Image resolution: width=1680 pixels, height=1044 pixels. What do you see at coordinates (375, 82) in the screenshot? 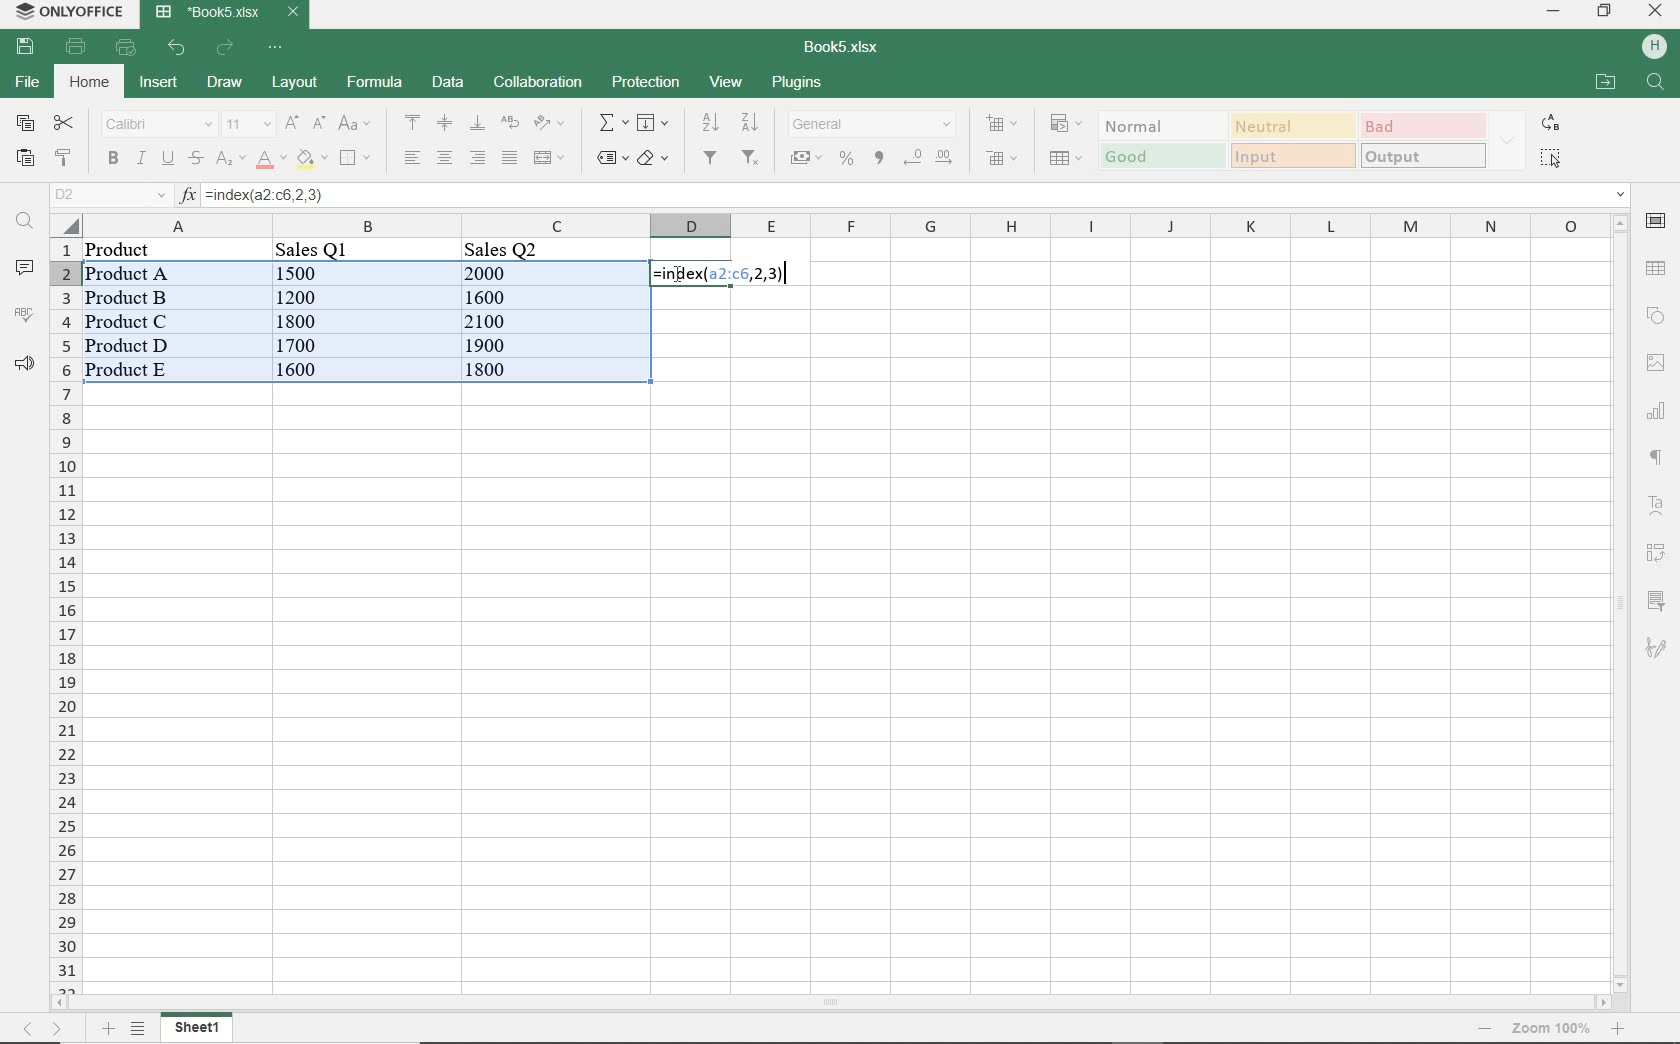
I see `formula` at bounding box center [375, 82].